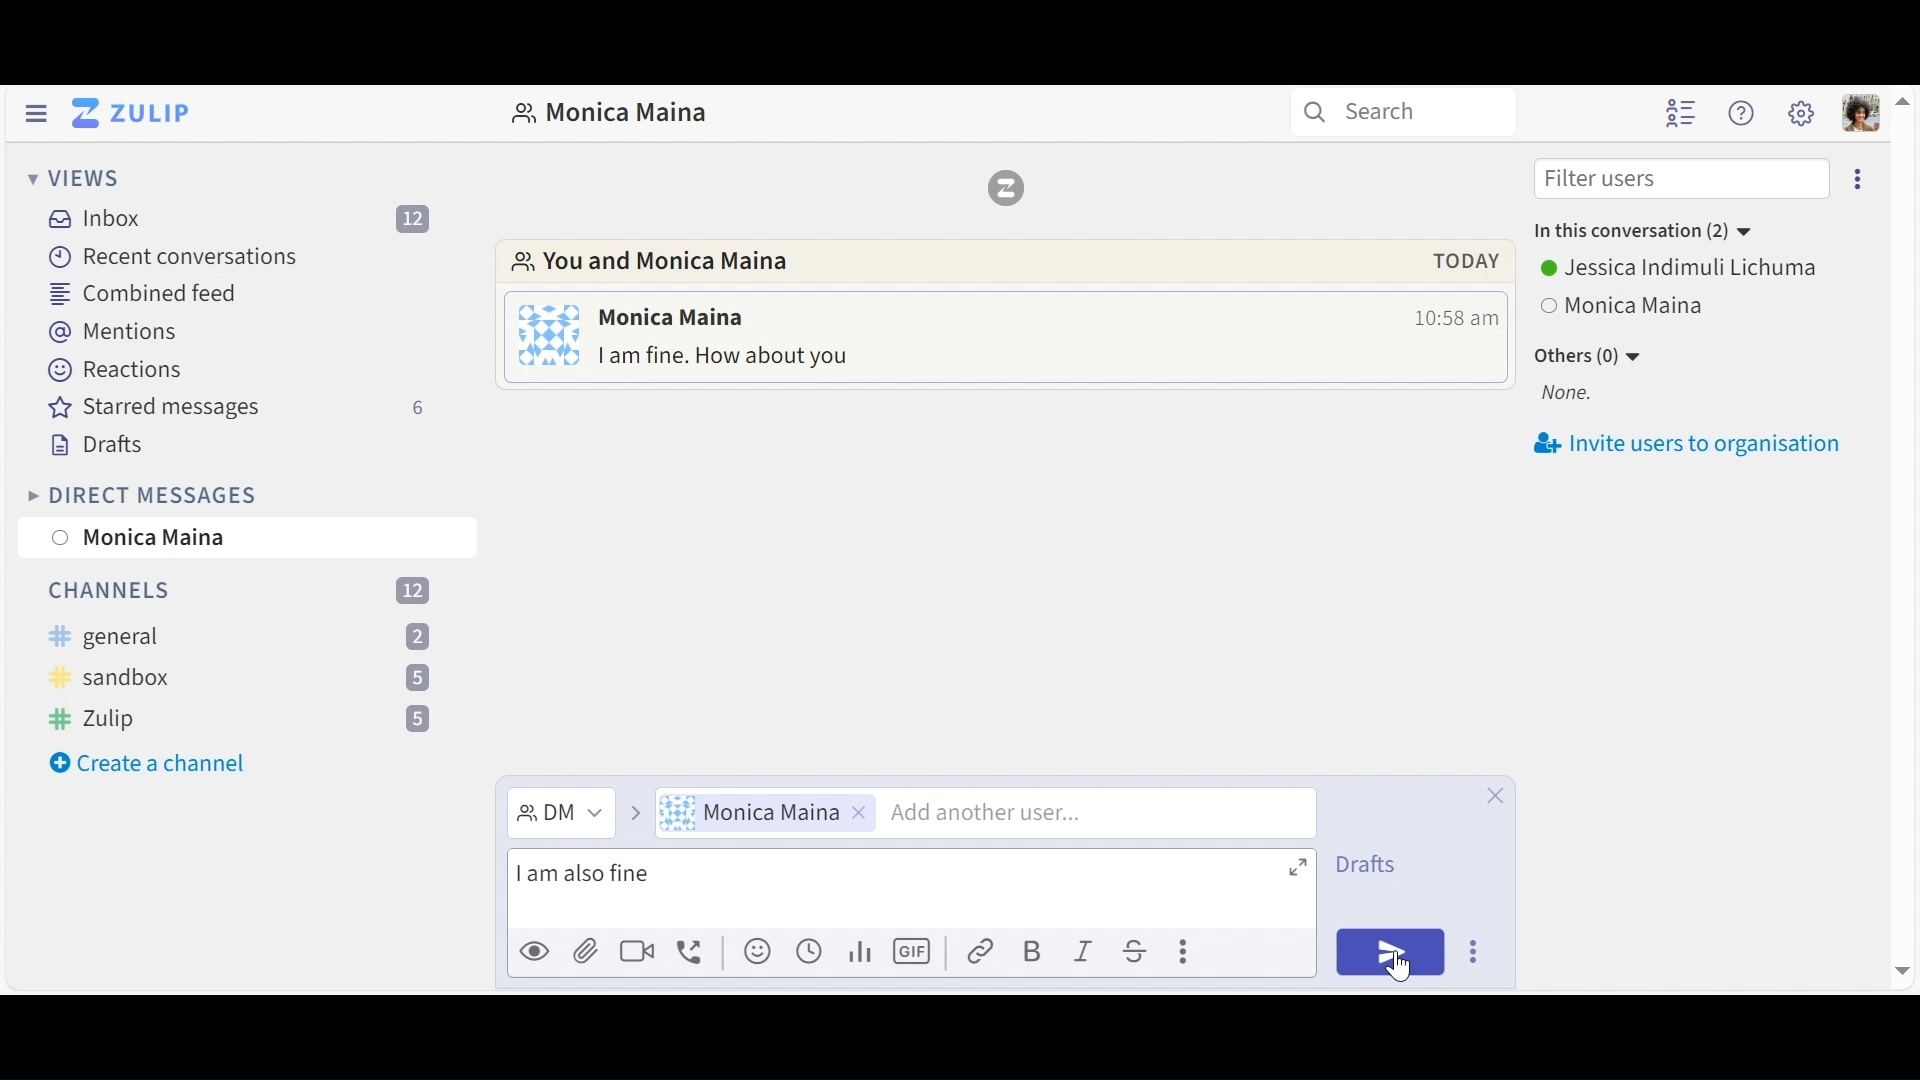 The width and height of the screenshot is (1920, 1080). What do you see at coordinates (1389, 953) in the screenshot?
I see `Send` at bounding box center [1389, 953].